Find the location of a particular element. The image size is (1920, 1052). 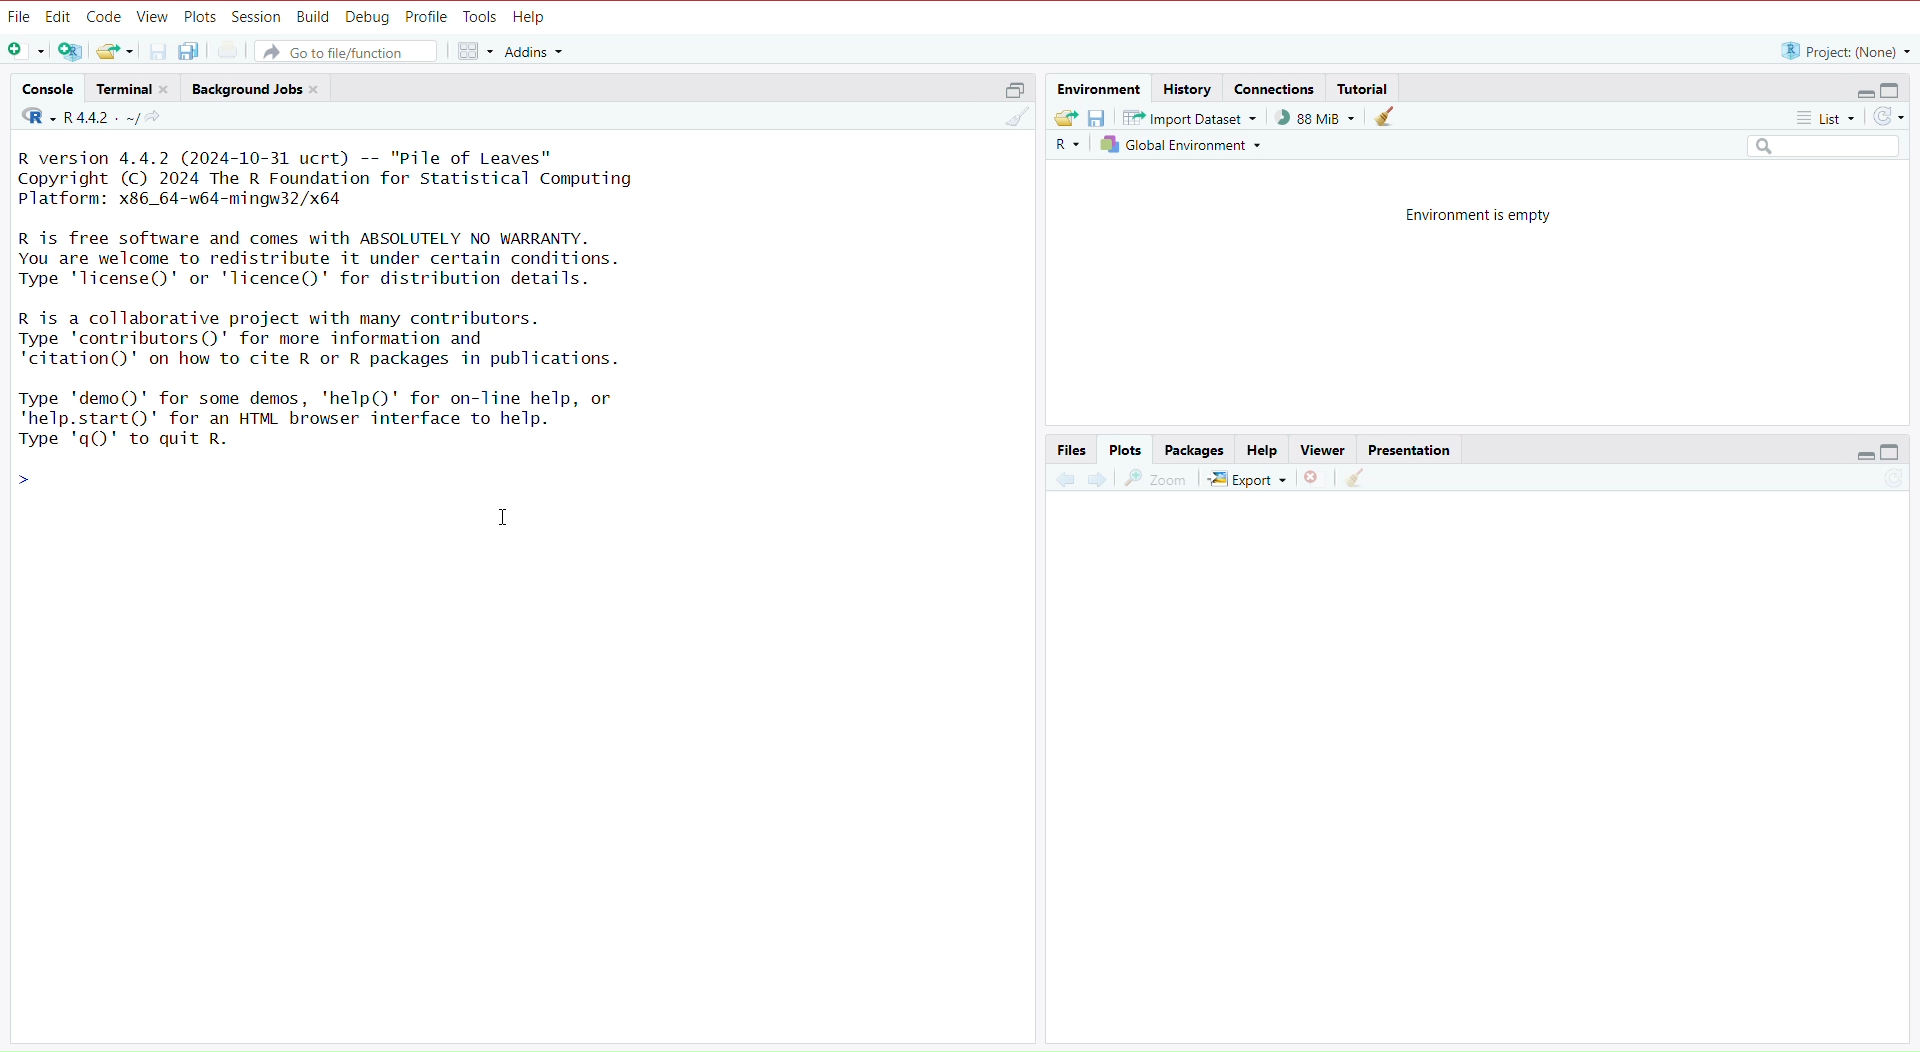

terminal is located at coordinates (137, 90).